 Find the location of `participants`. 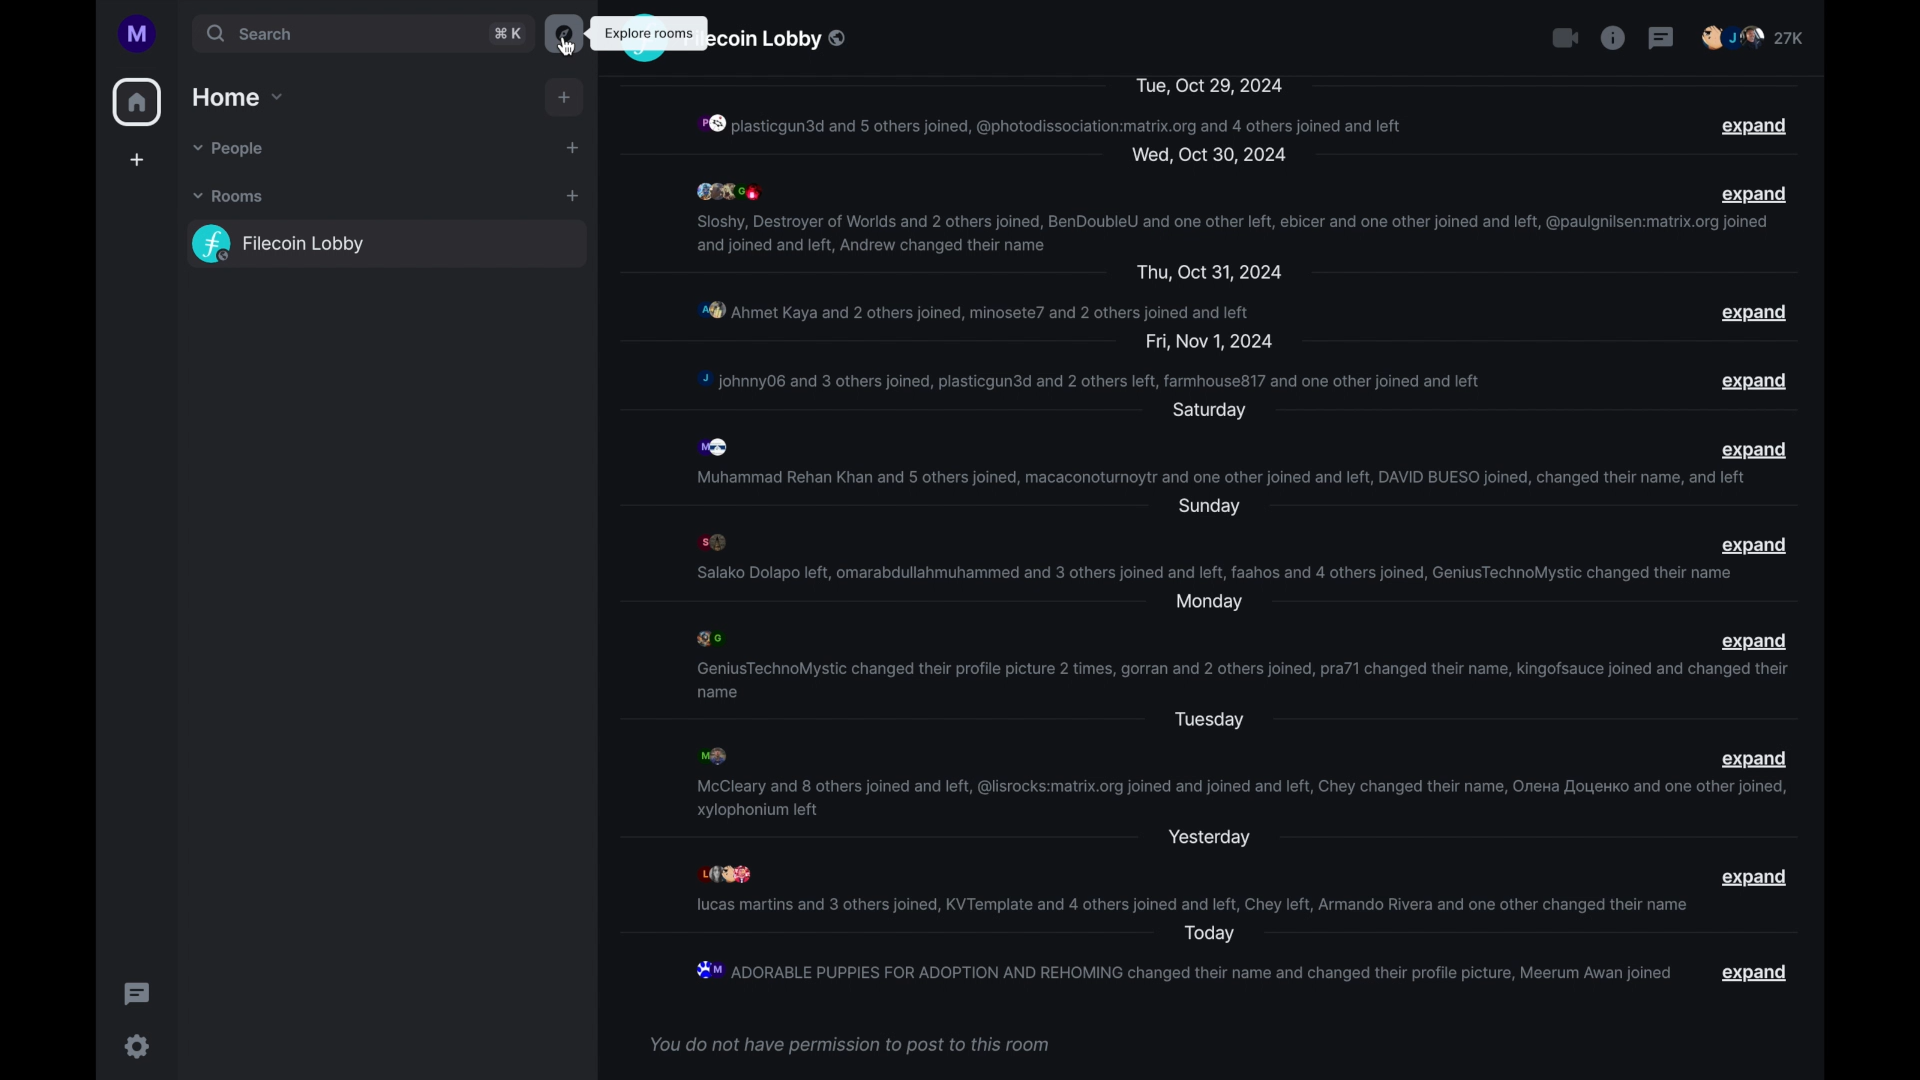

participants is located at coordinates (1753, 37).